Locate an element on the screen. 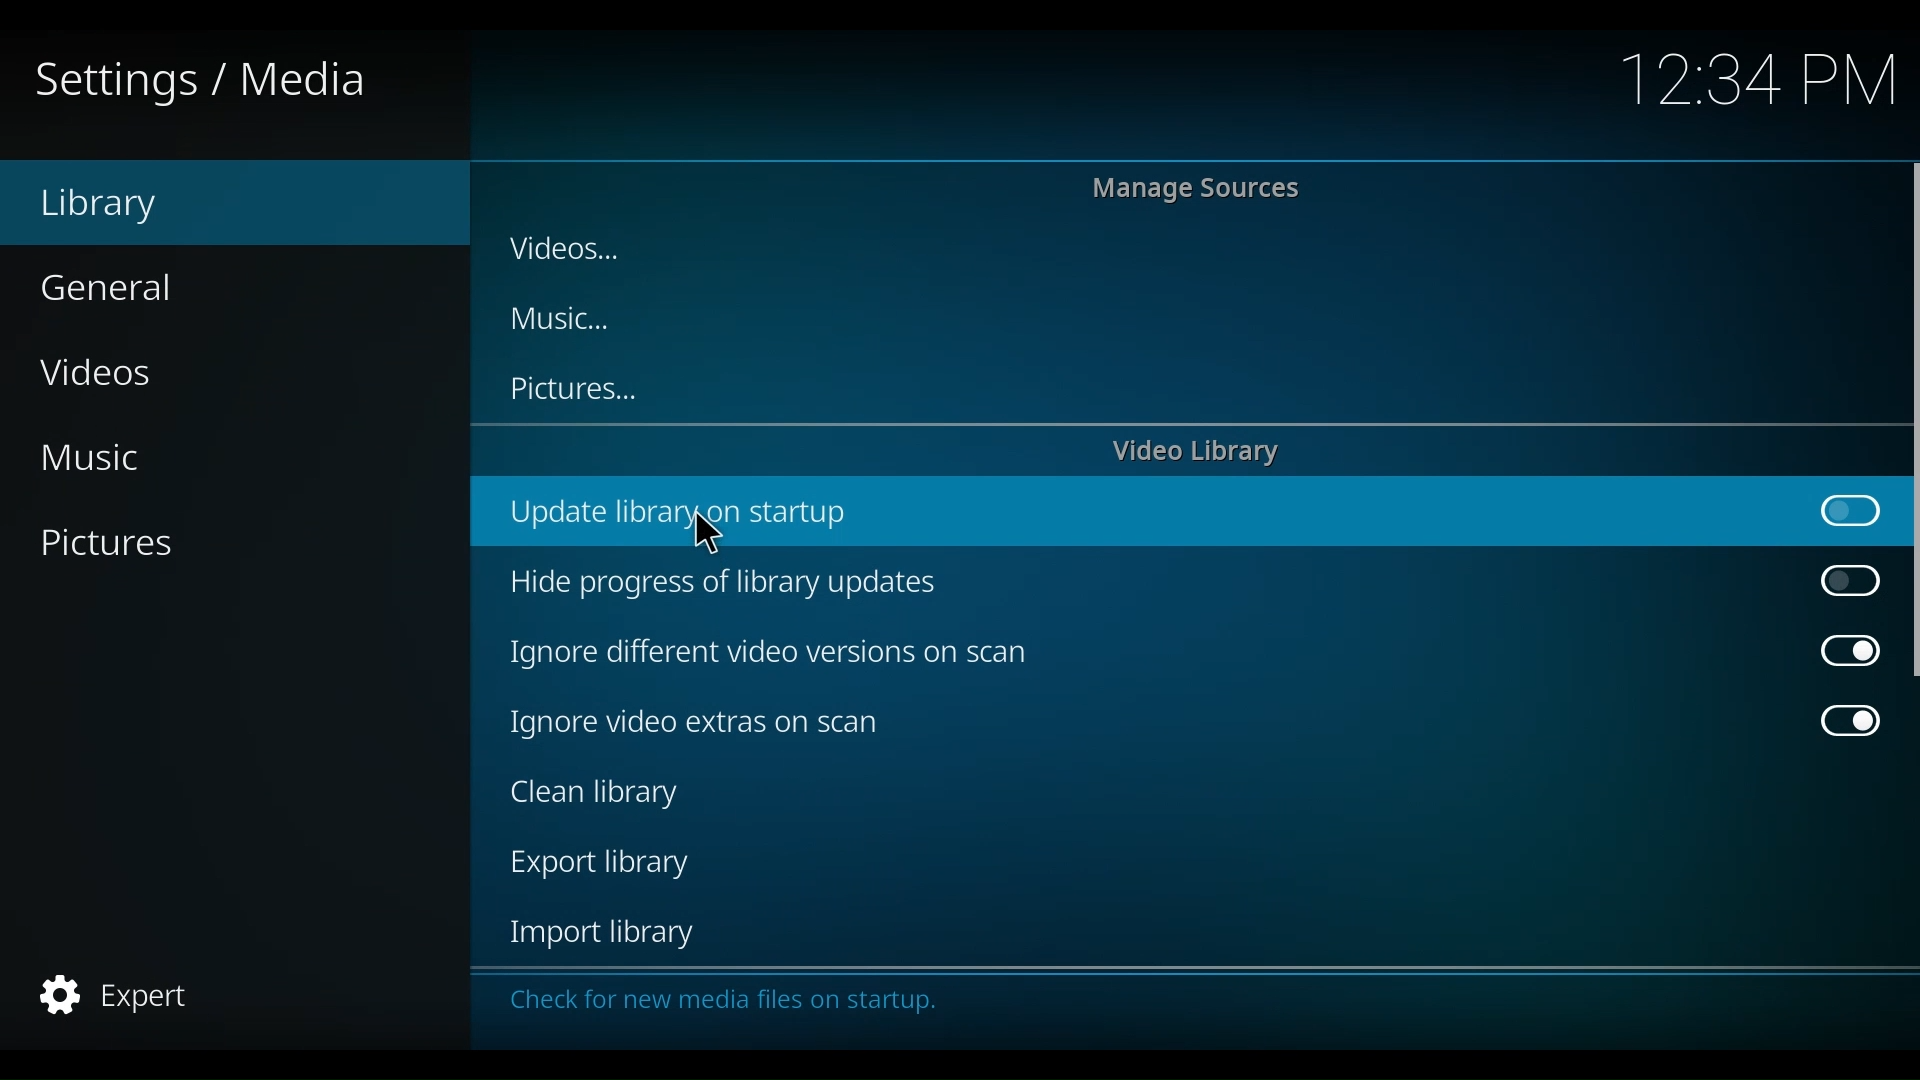  Expert is located at coordinates (111, 994).